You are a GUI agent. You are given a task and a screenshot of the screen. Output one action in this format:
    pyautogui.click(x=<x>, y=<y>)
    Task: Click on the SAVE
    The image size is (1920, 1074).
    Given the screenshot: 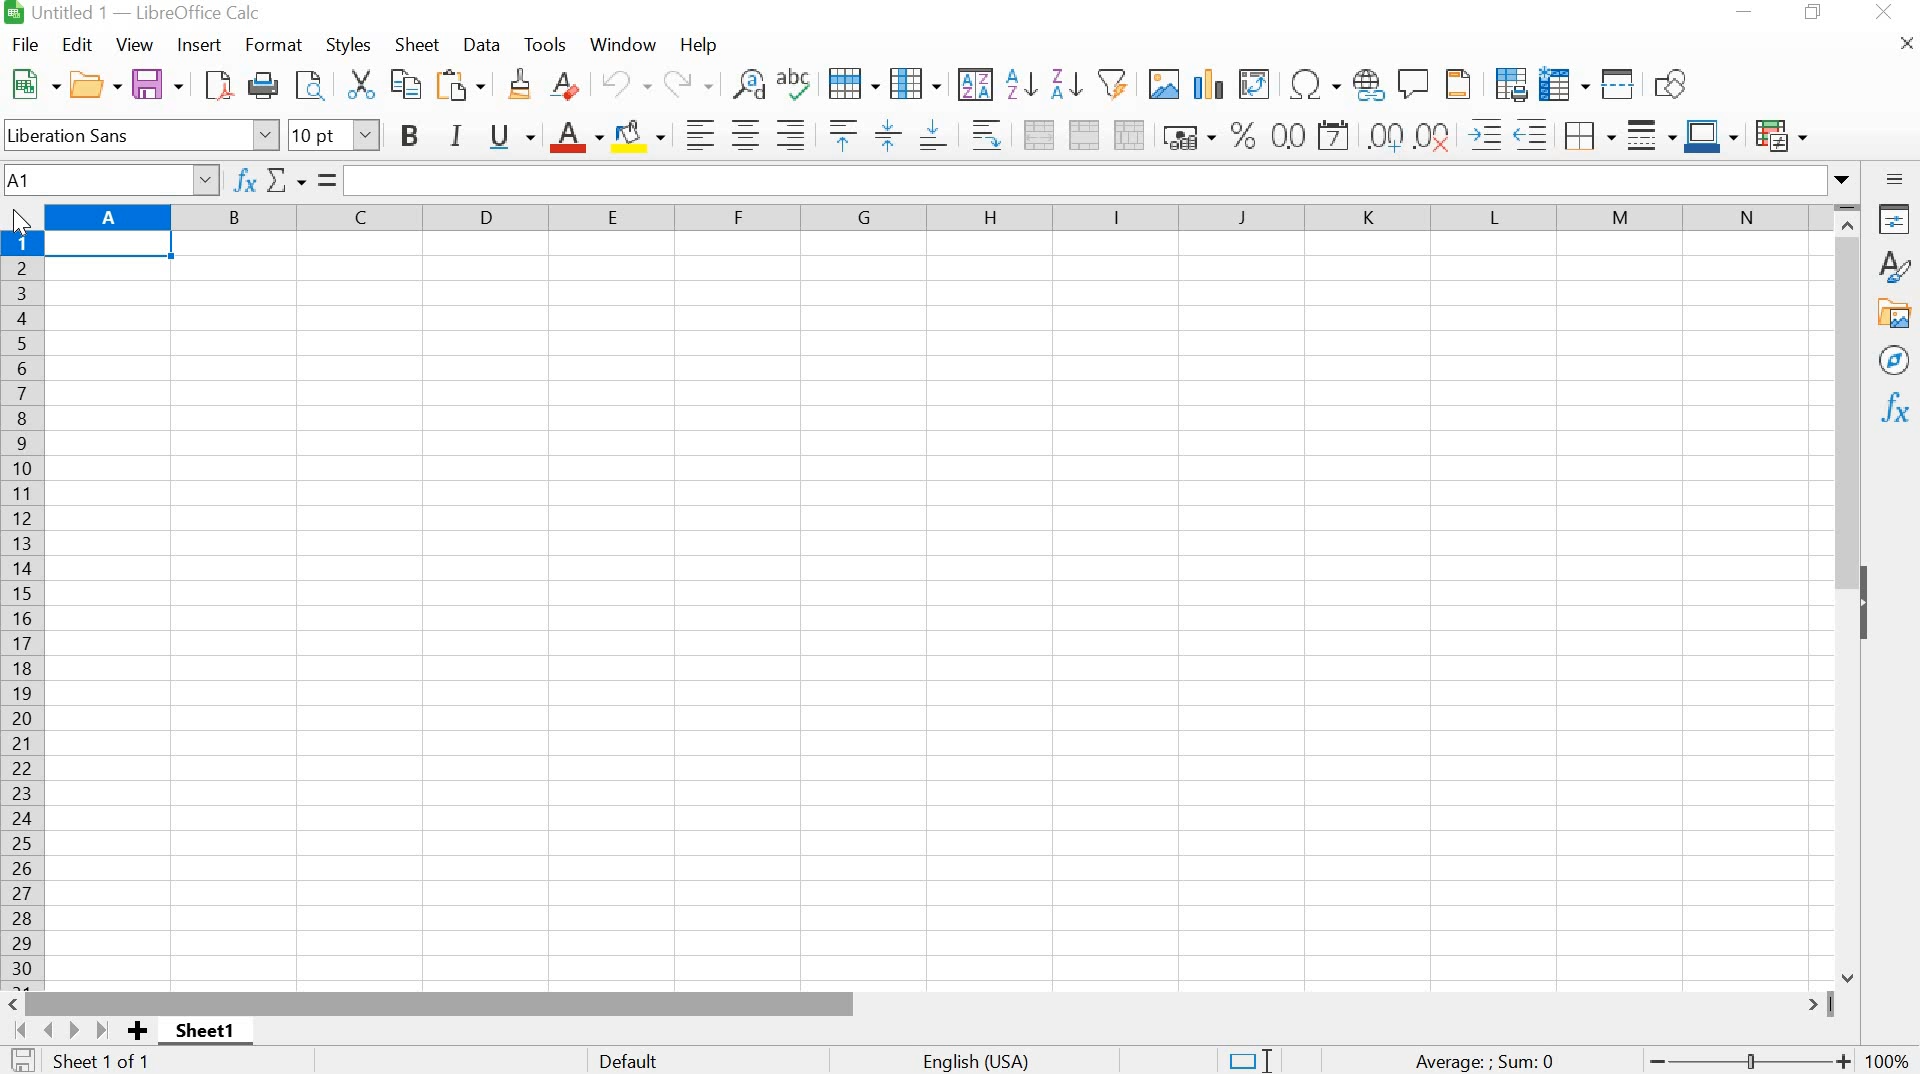 What is the action you would take?
    pyautogui.click(x=156, y=84)
    